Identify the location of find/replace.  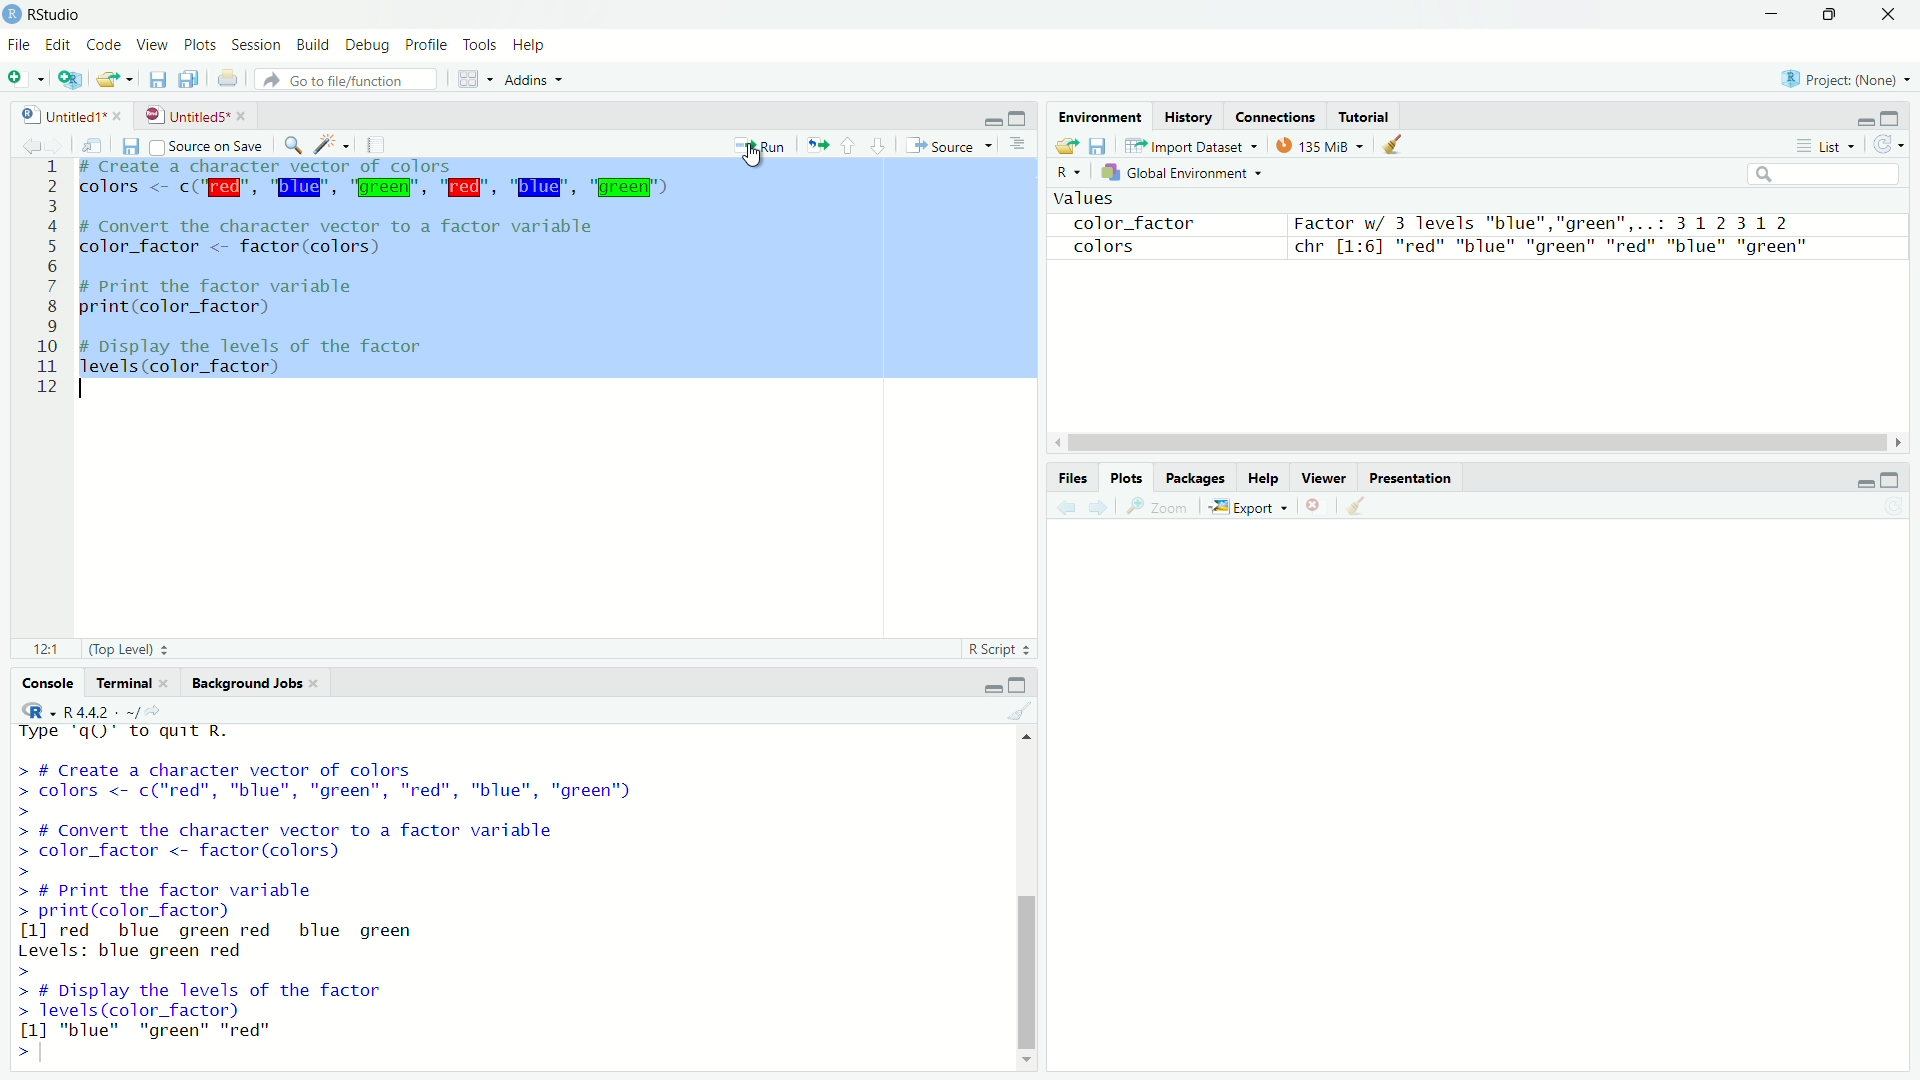
(293, 146).